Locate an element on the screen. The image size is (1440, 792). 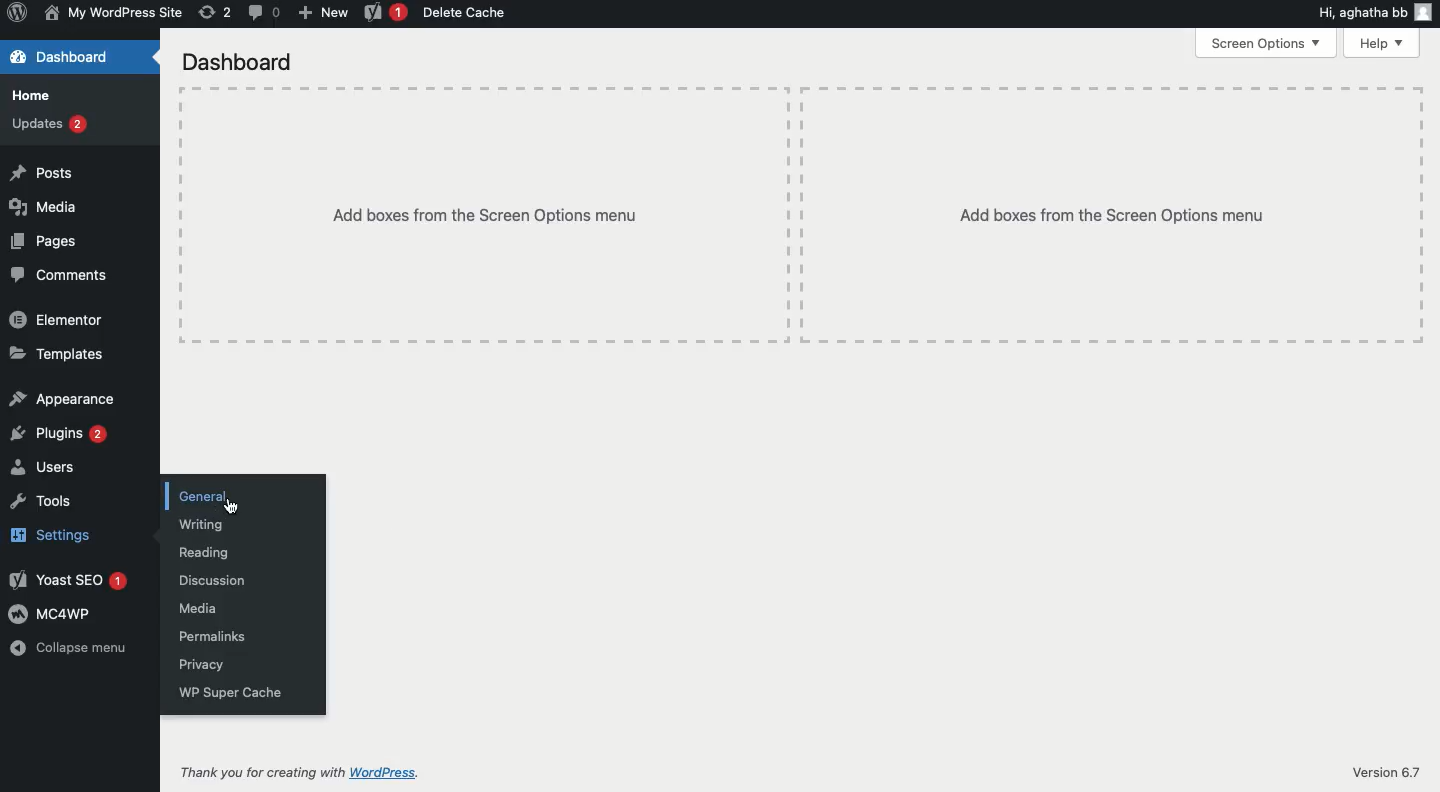
WordPress. is located at coordinates (386, 771).